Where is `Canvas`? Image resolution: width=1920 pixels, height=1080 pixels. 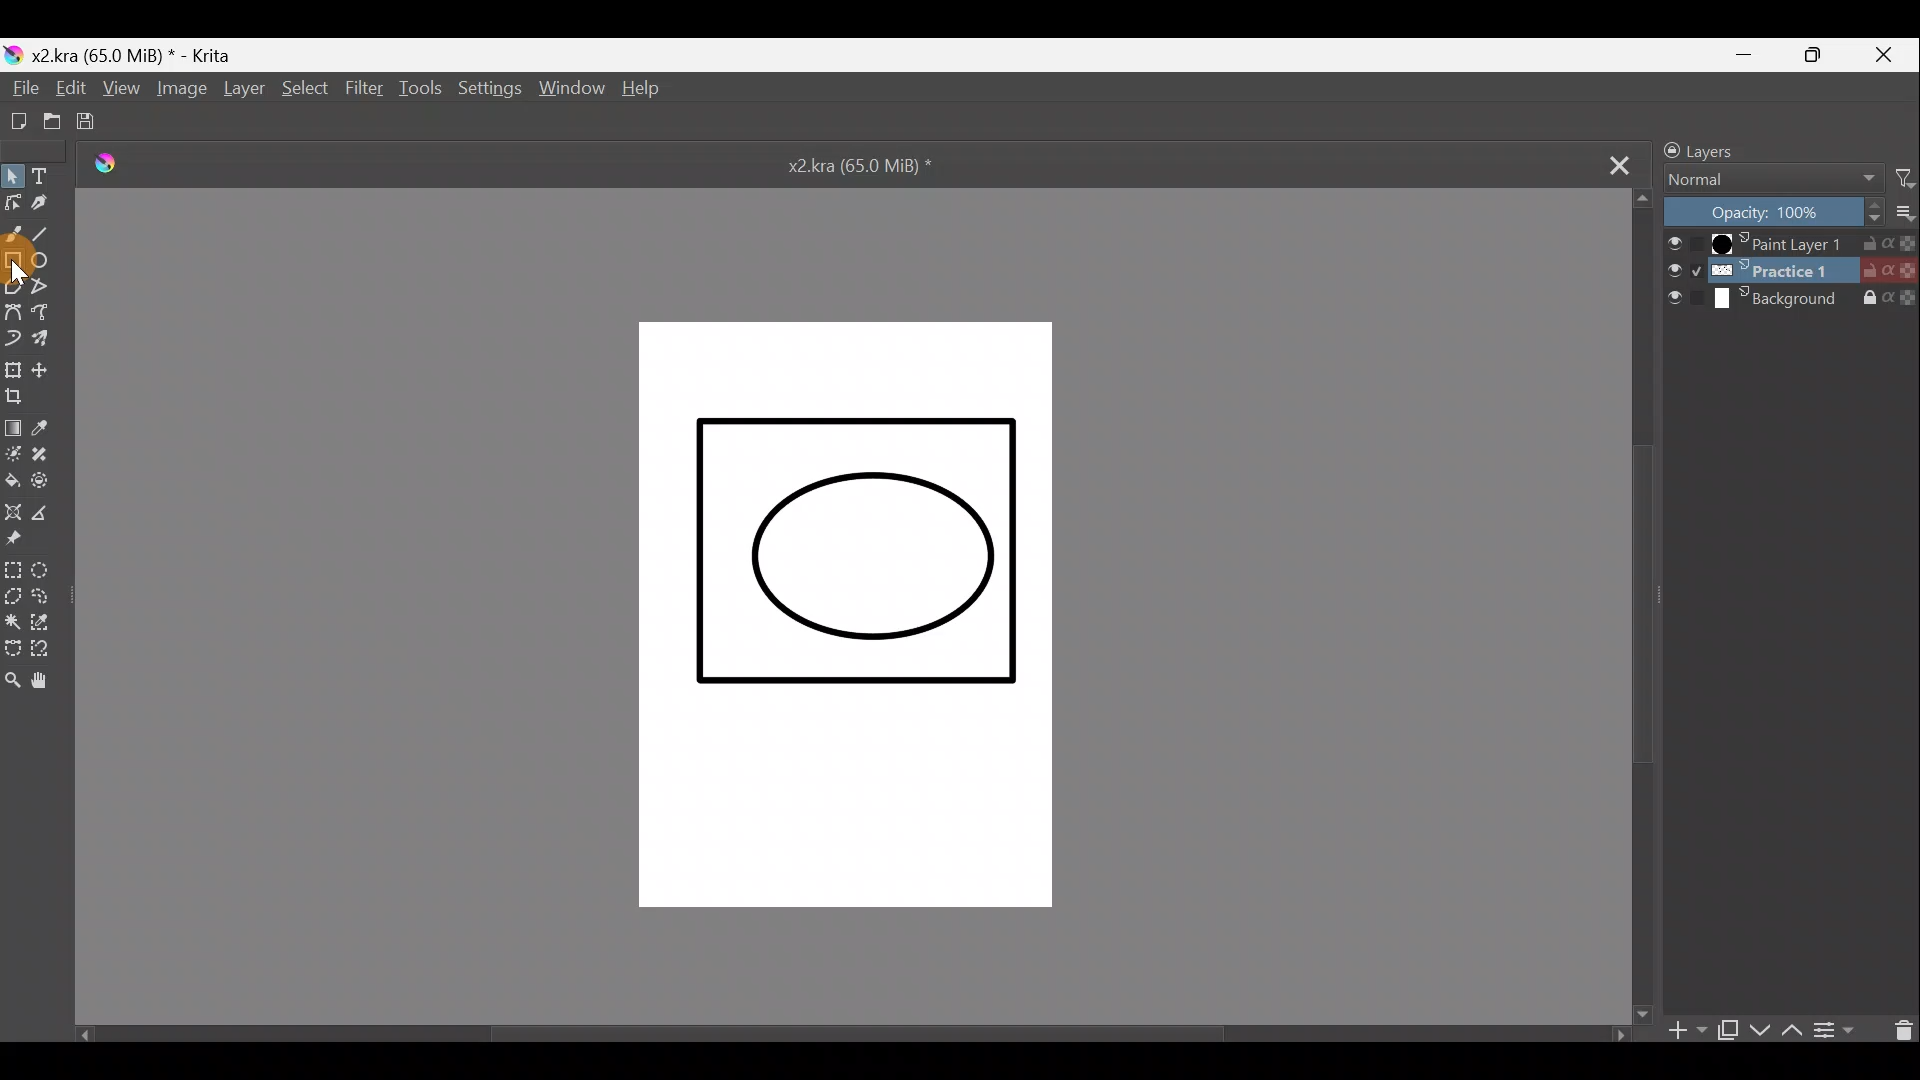 Canvas is located at coordinates (847, 609).